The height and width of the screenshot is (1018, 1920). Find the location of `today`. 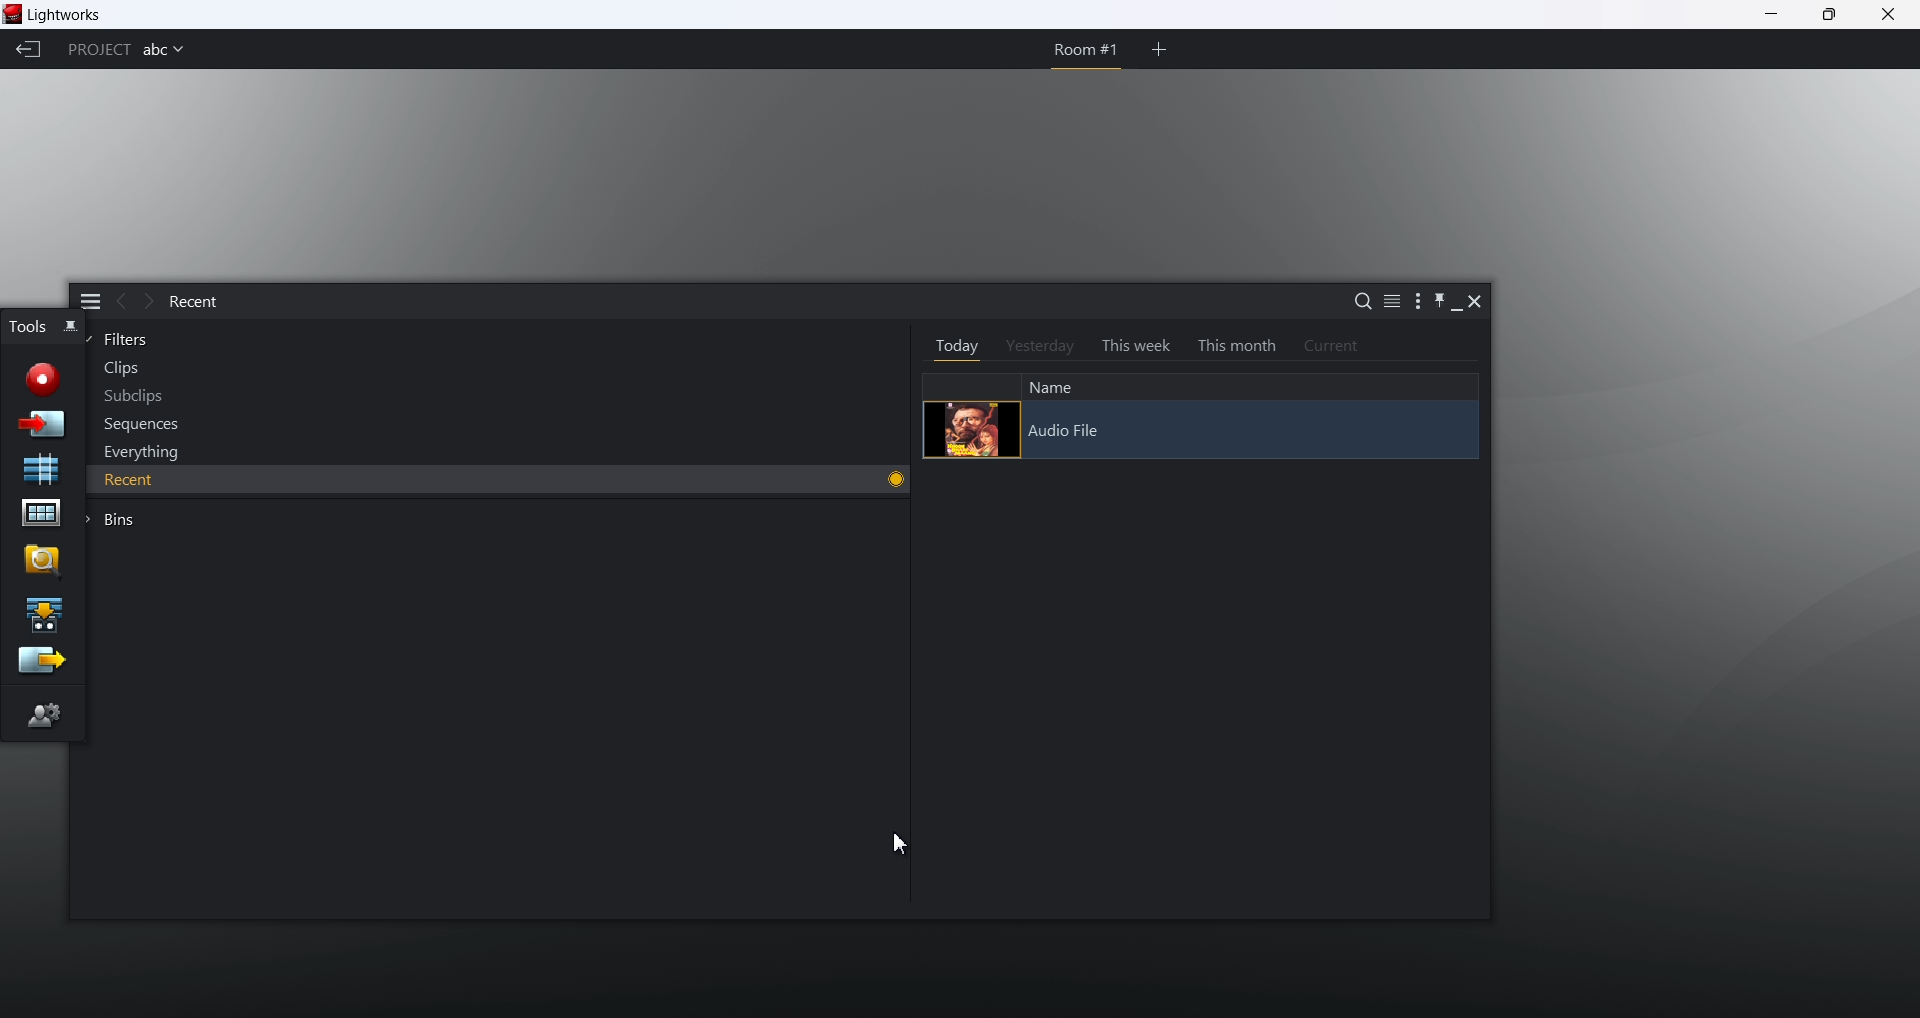

today is located at coordinates (949, 346).